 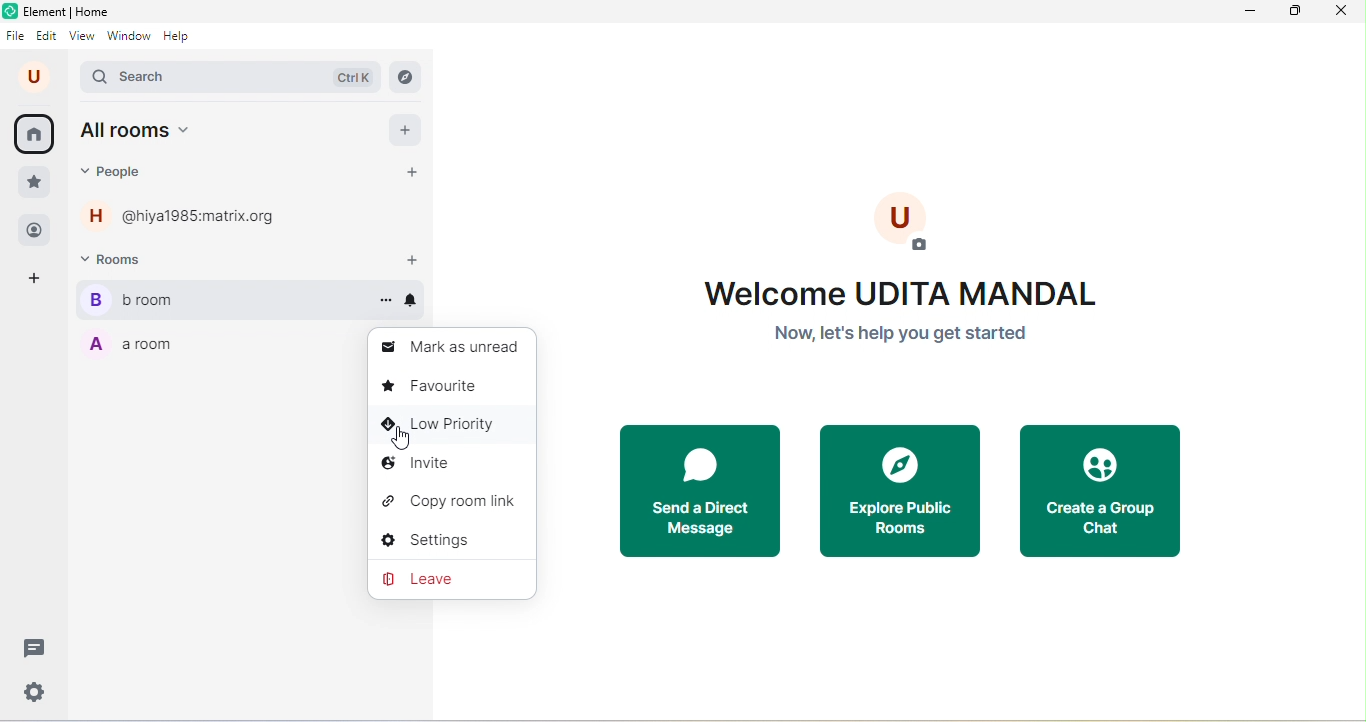 What do you see at coordinates (229, 75) in the screenshot?
I see `search` at bounding box center [229, 75].